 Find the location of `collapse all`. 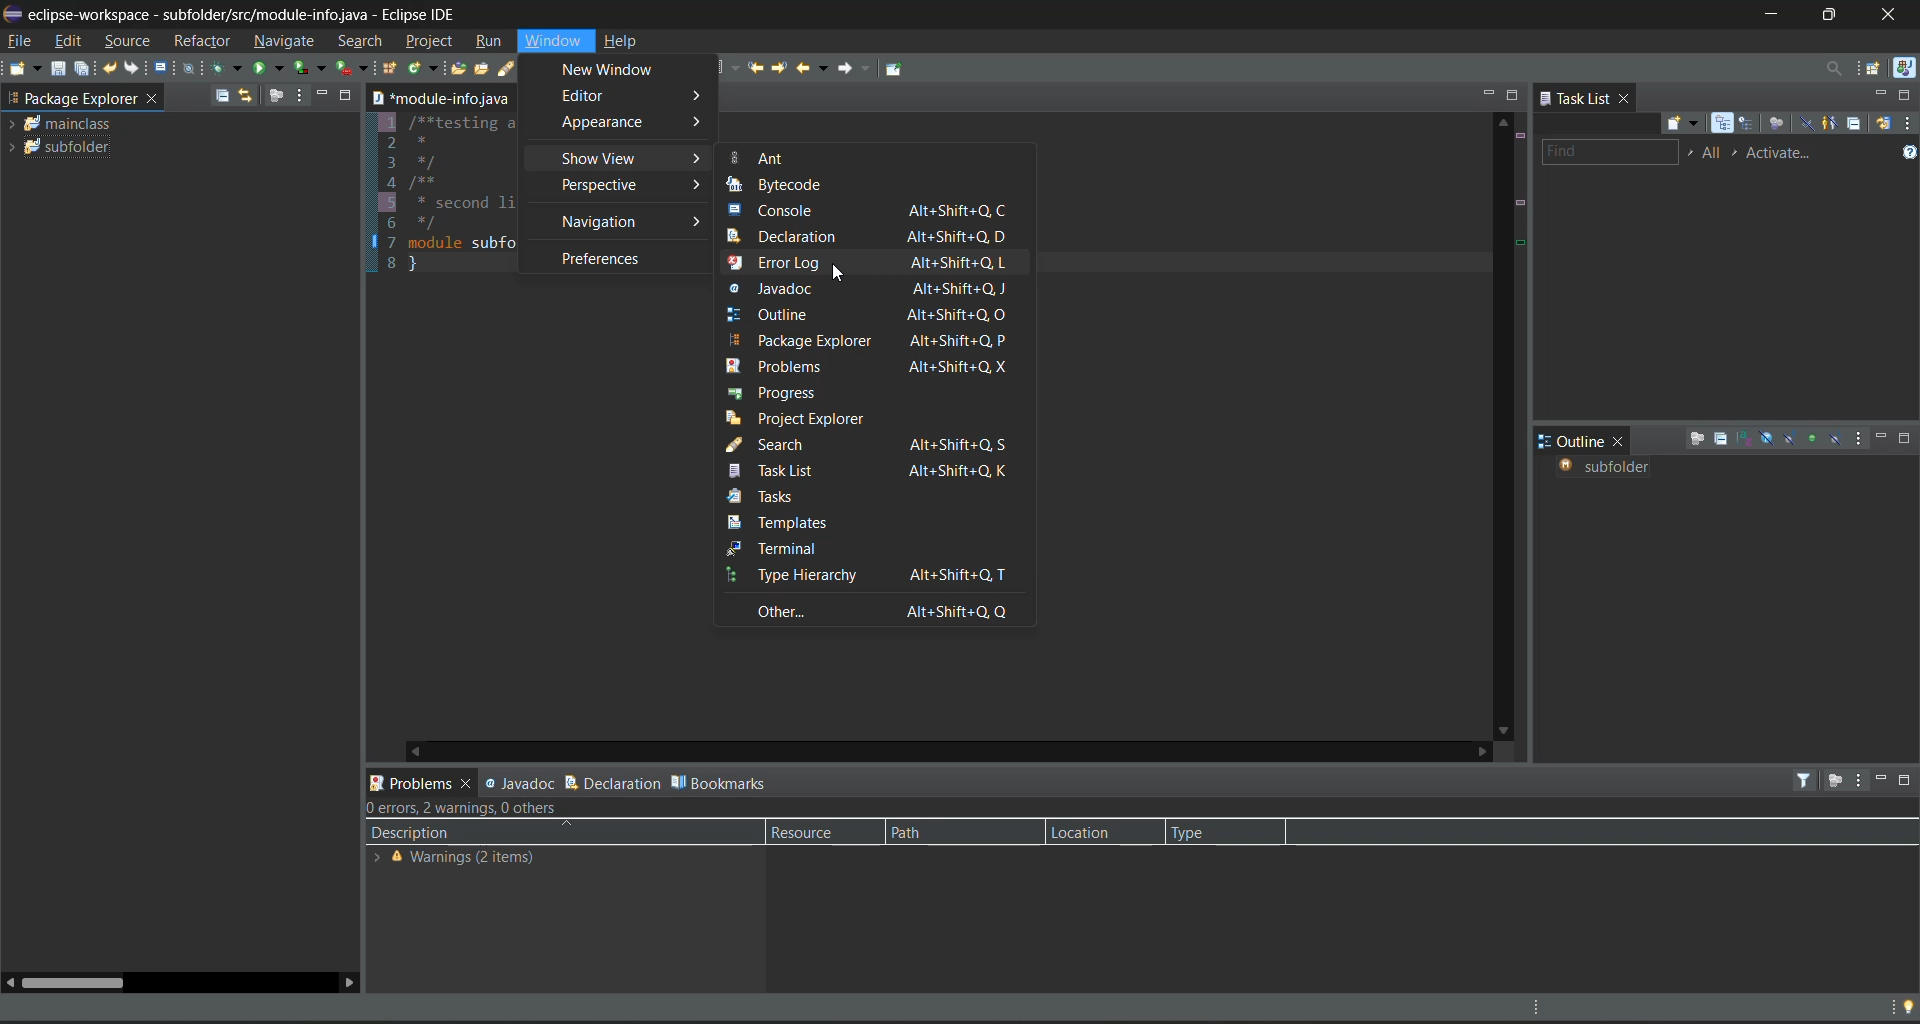

collapse all is located at coordinates (1859, 122).